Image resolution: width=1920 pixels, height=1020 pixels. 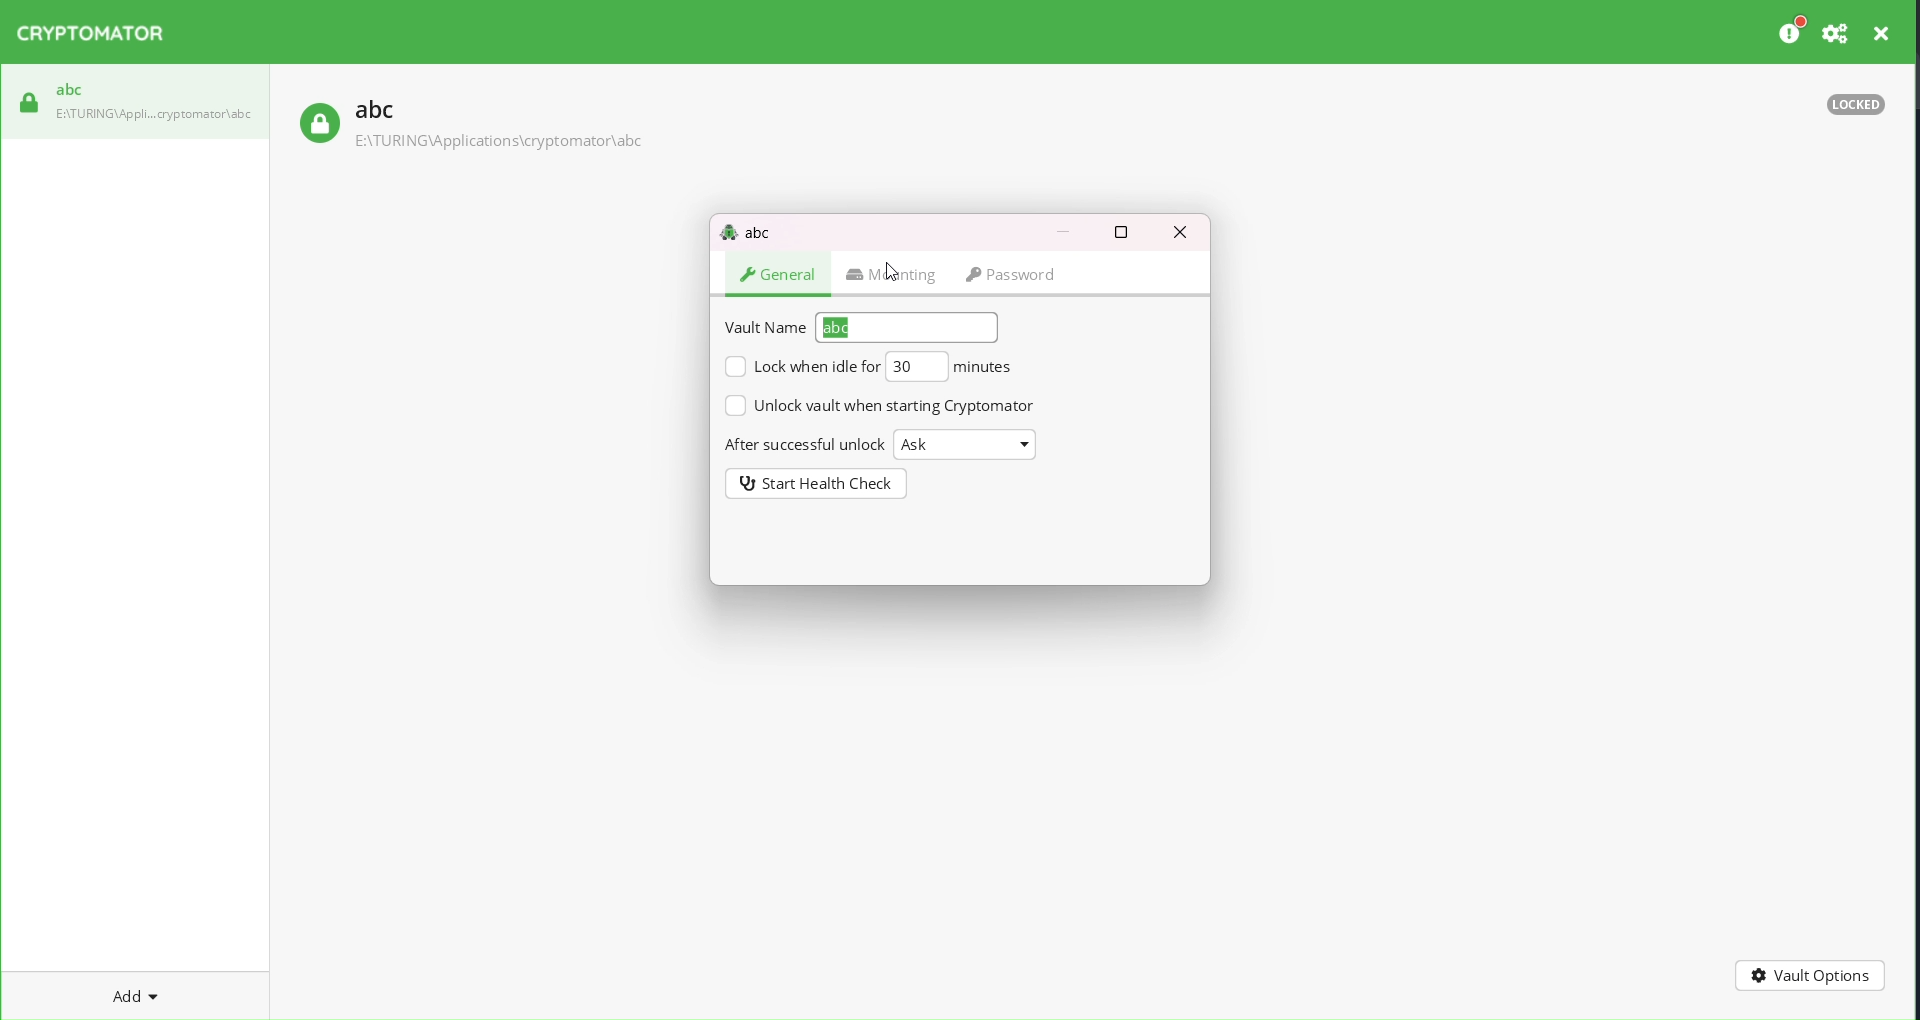 I want to click on Cryptomator, so click(x=98, y=36).